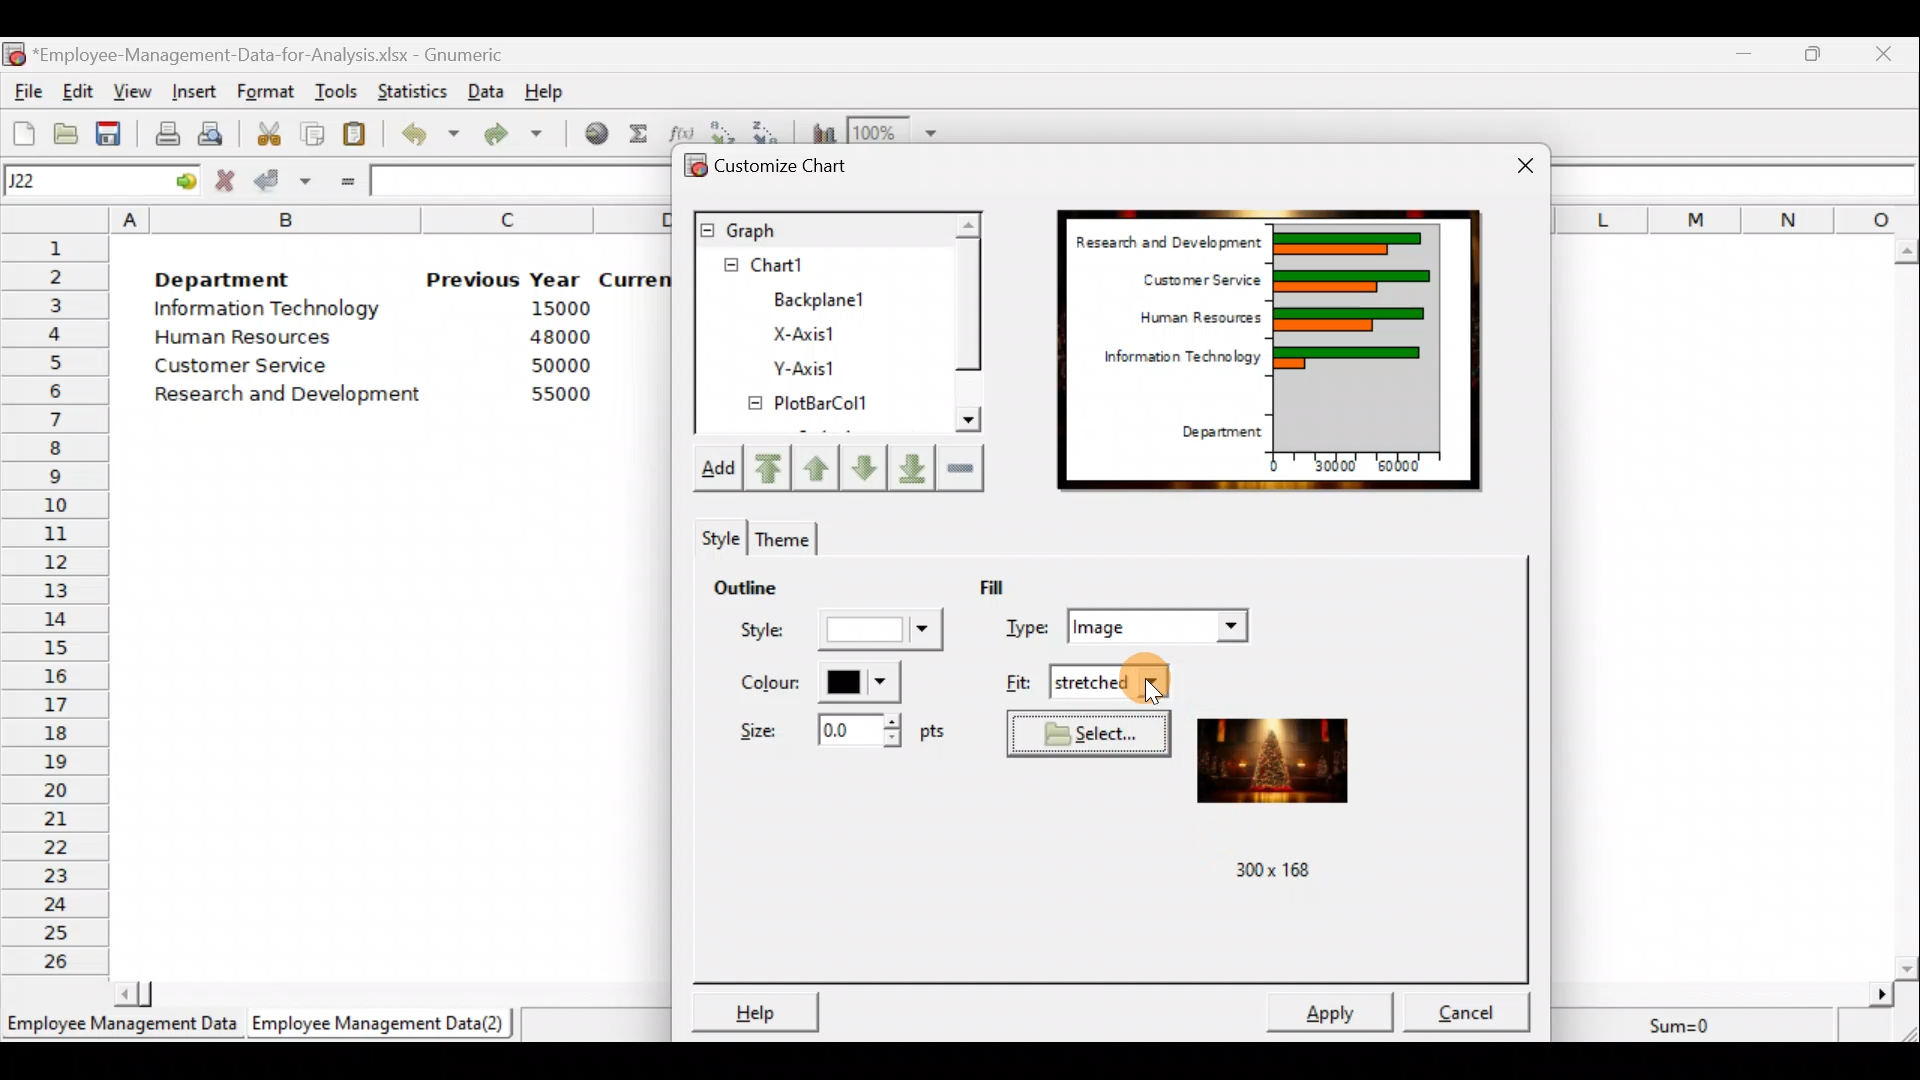 This screenshot has width=1920, height=1080. Describe the element at coordinates (25, 91) in the screenshot. I see `File` at that location.